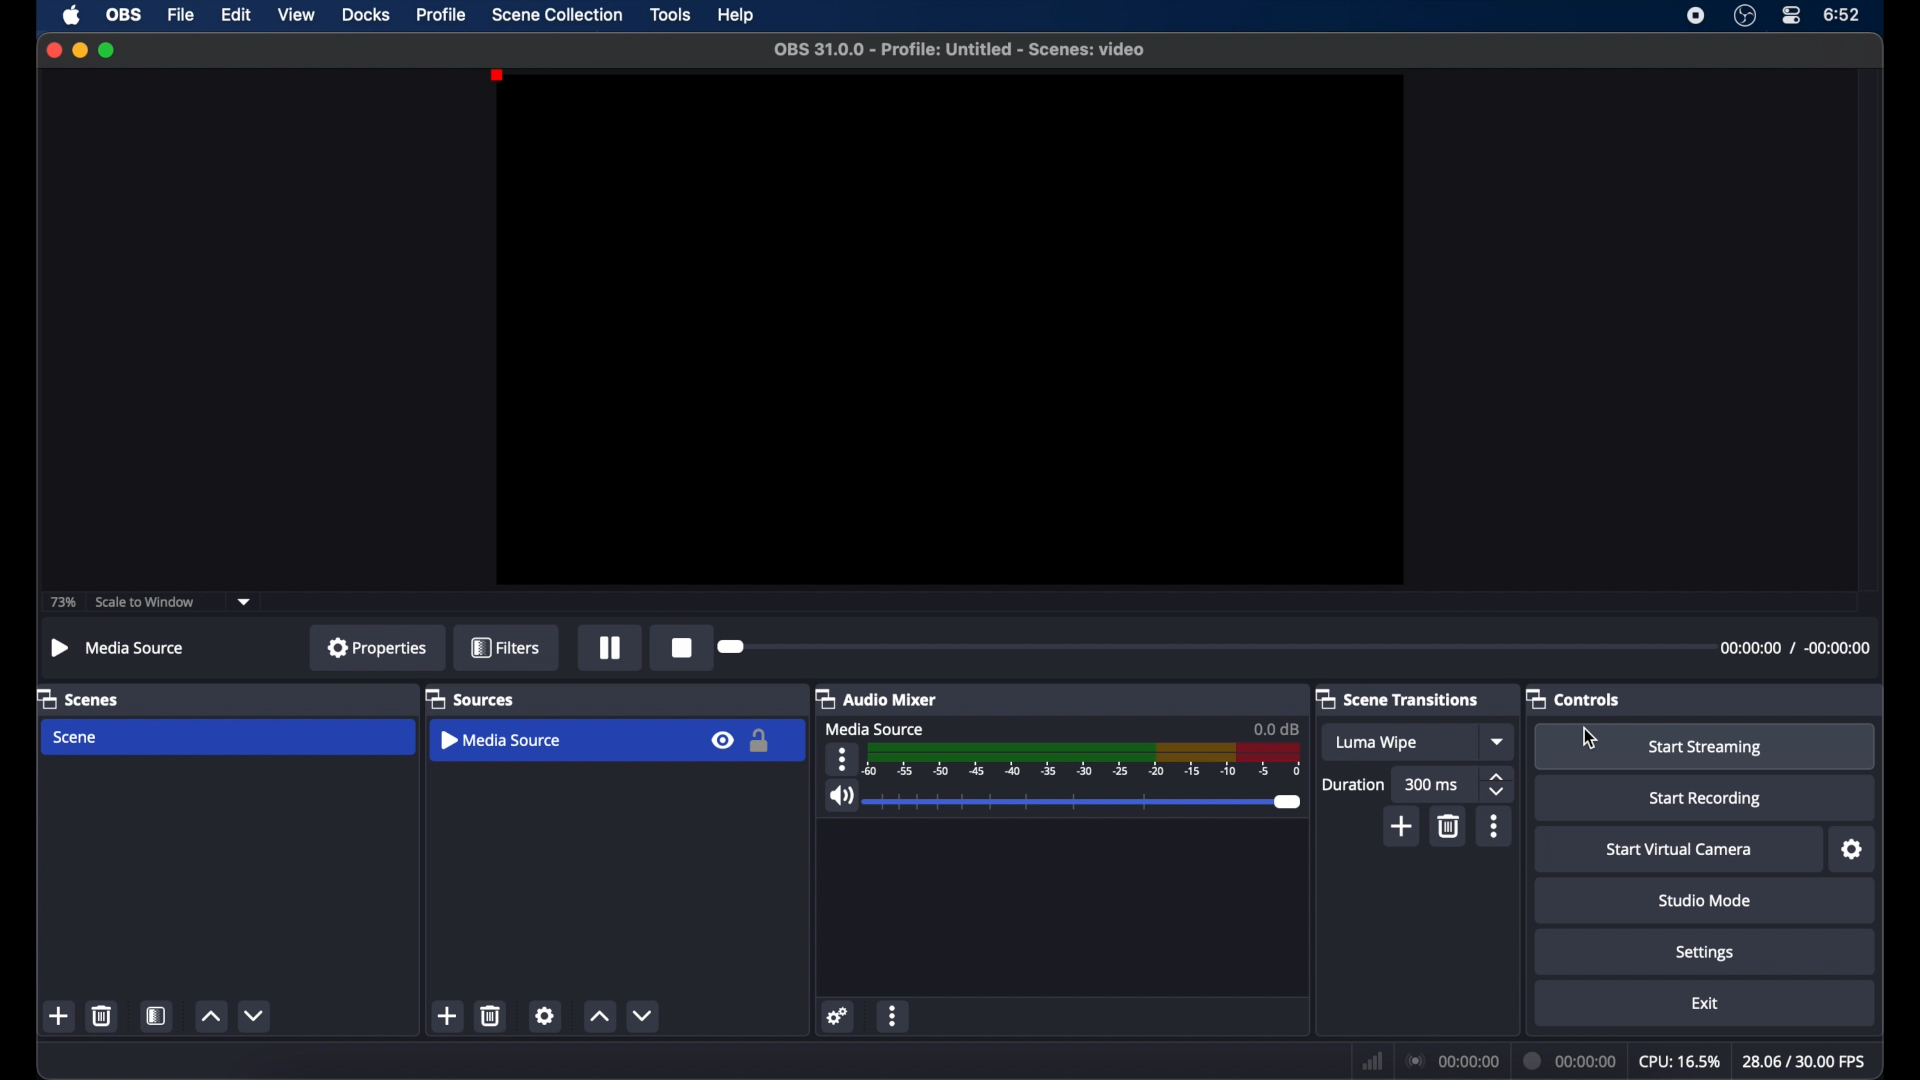  What do you see at coordinates (446, 1016) in the screenshot?
I see `add` at bounding box center [446, 1016].